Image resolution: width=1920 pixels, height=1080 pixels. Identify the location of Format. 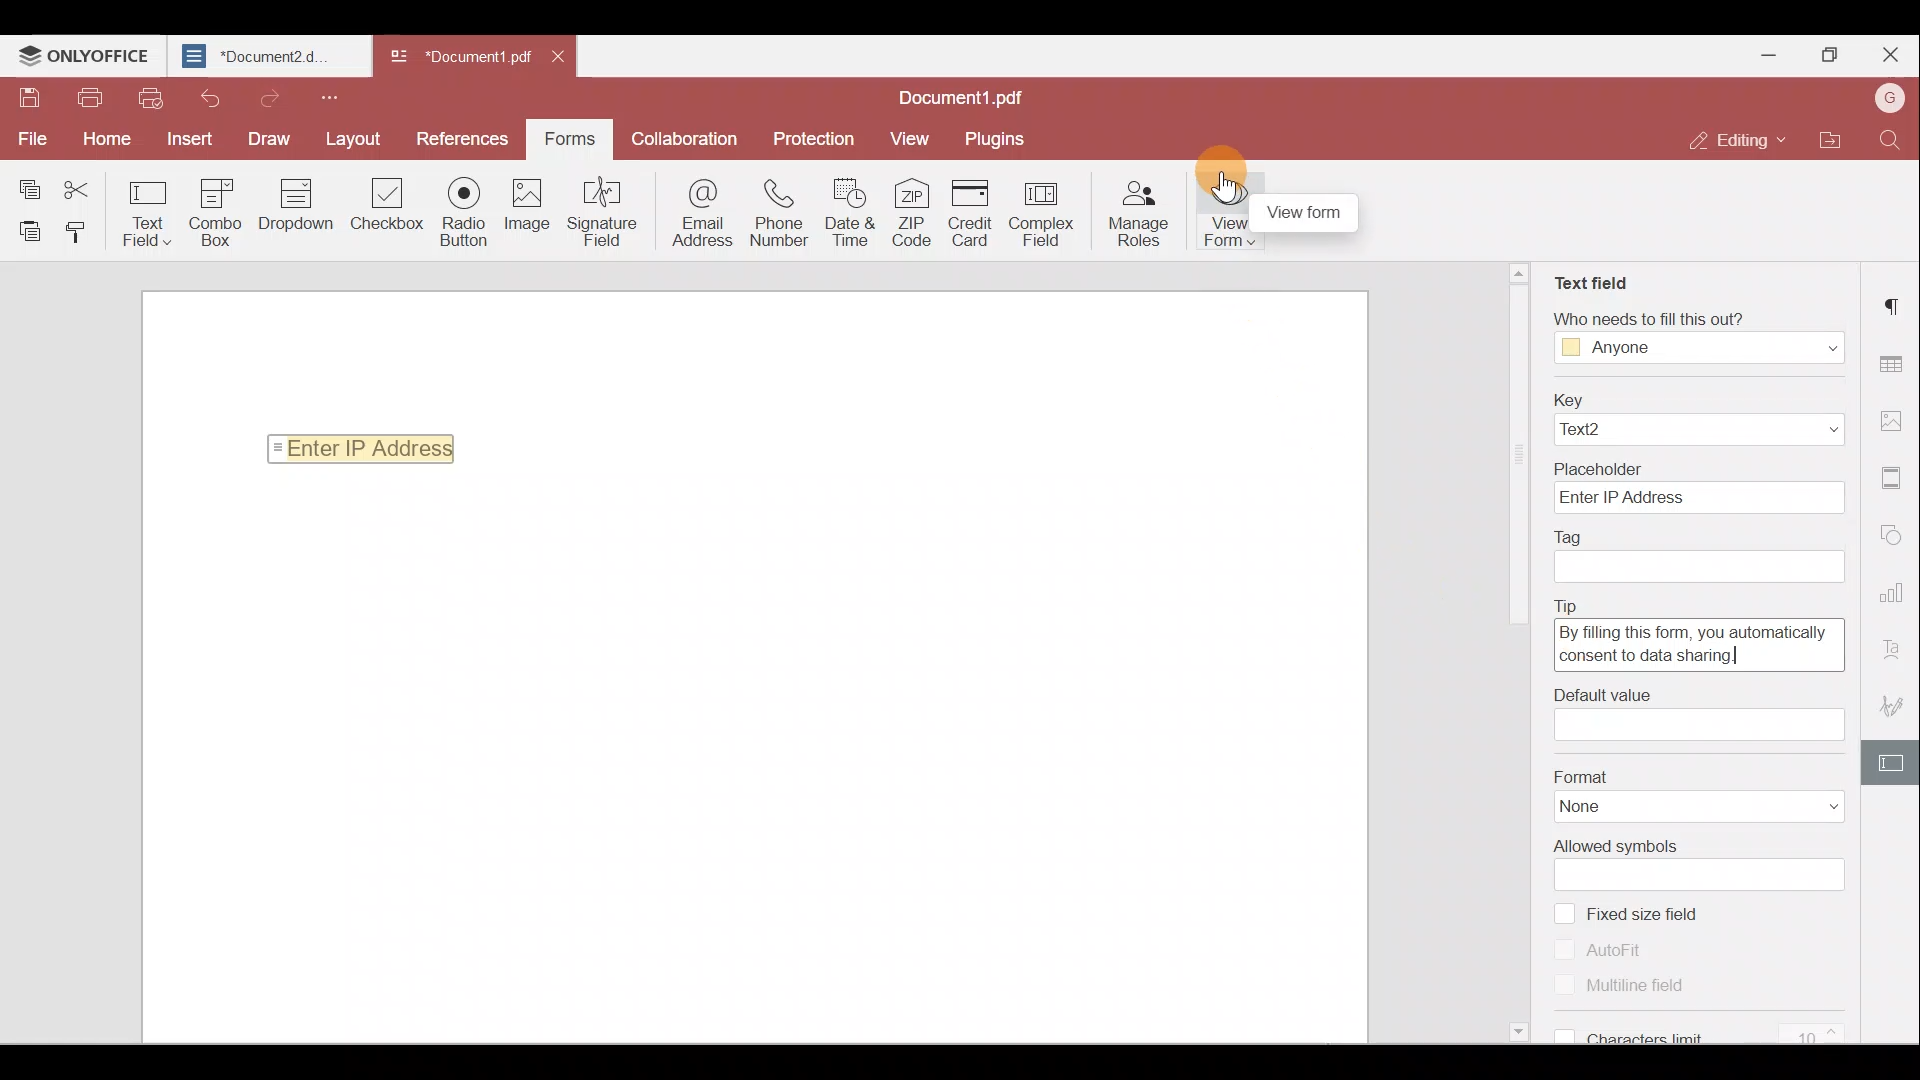
(1699, 775).